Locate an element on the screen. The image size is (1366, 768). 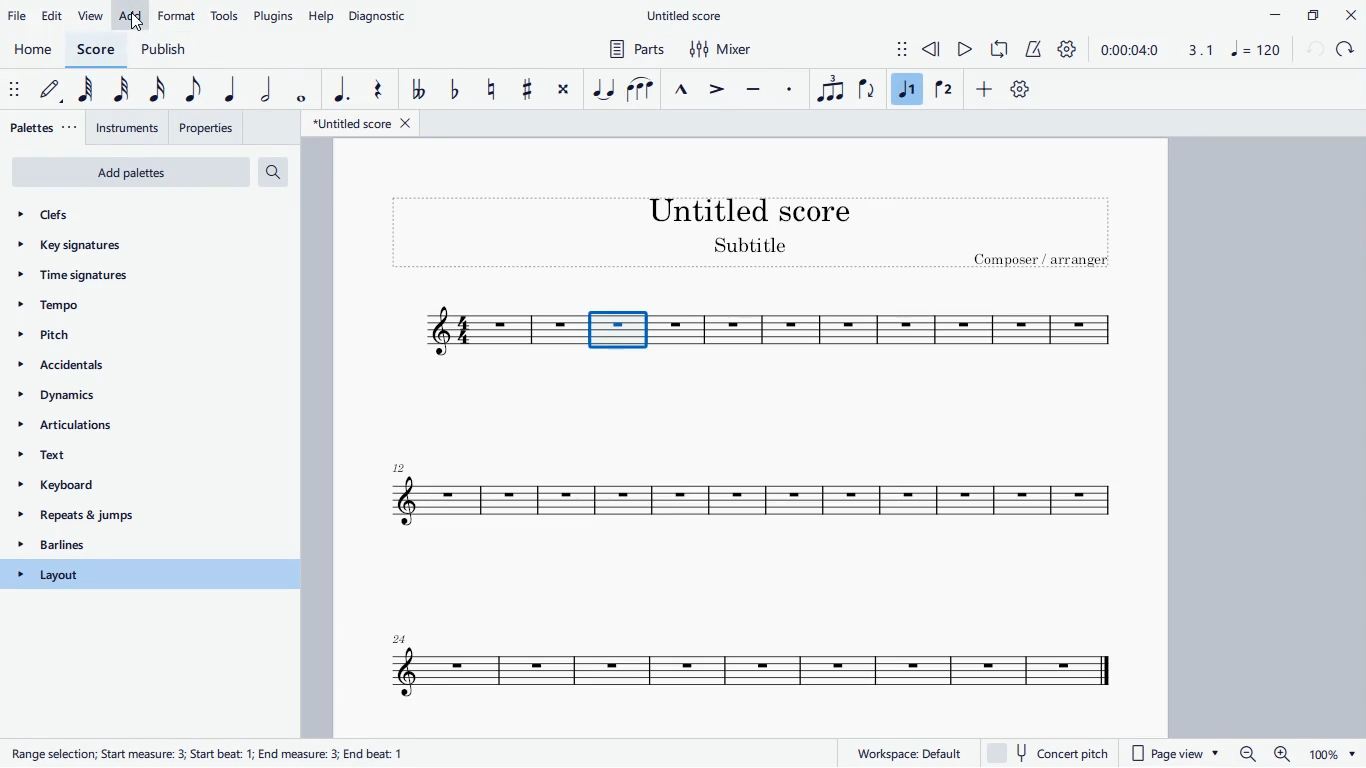
dynamics is located at coordinates (120, 400).